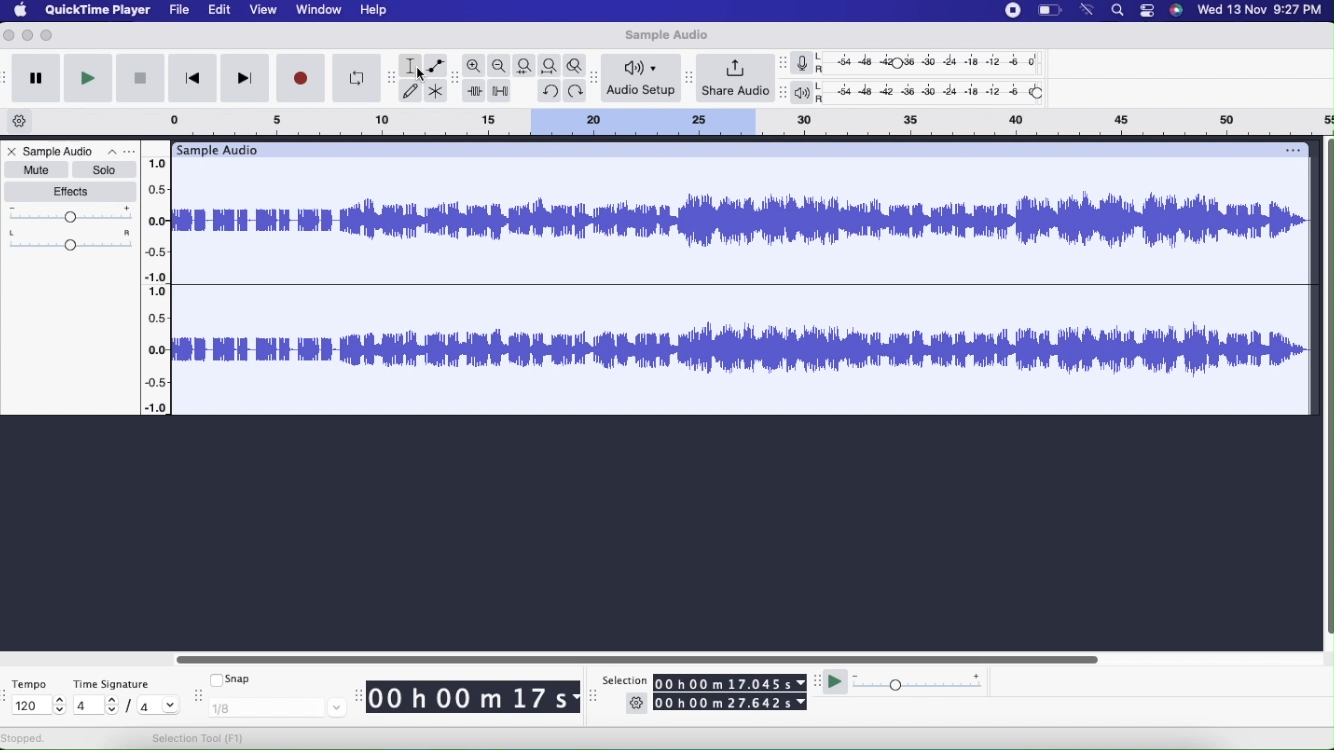  What do you see at coordinates (28, 35) in the screenshot?
I see `Minimize` at bounding box center [28, 35].